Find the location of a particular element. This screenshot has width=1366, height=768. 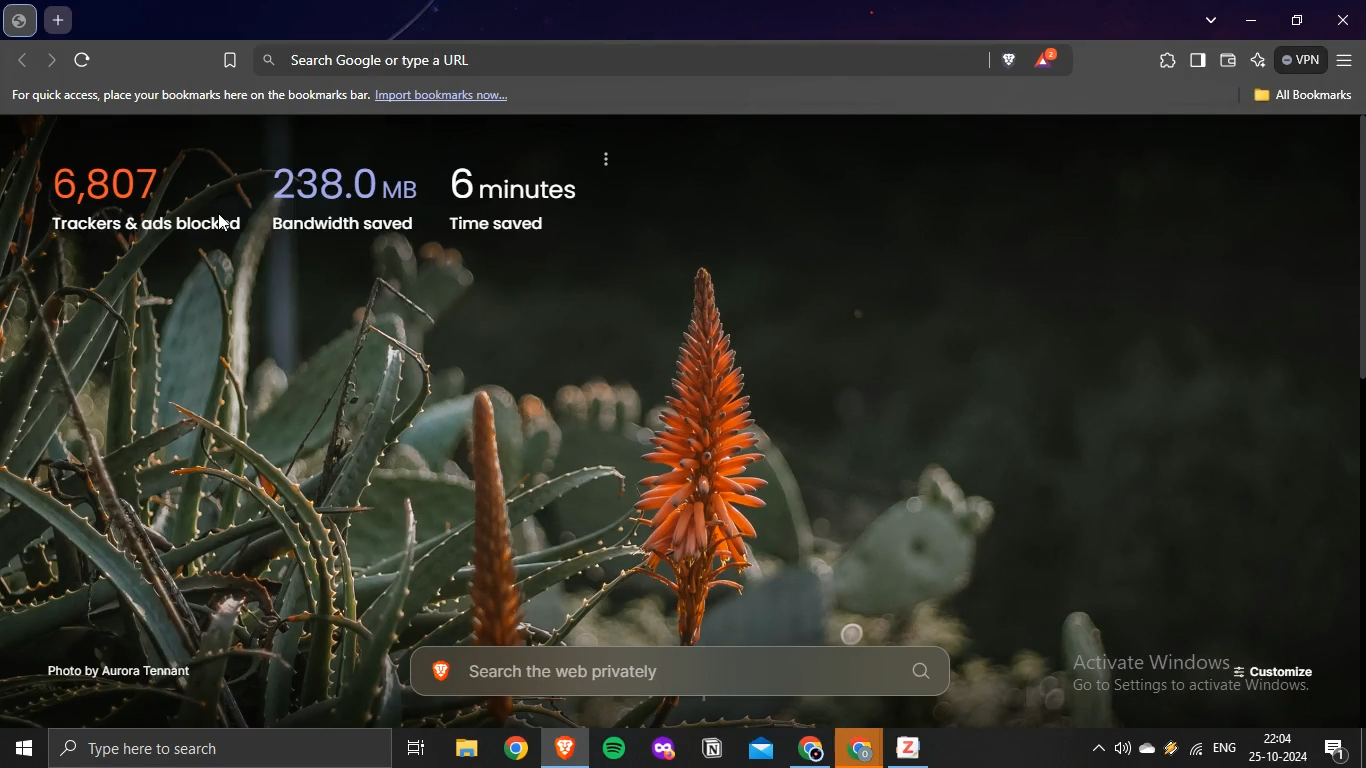

brave shield is located at coordinates (1006, 60).